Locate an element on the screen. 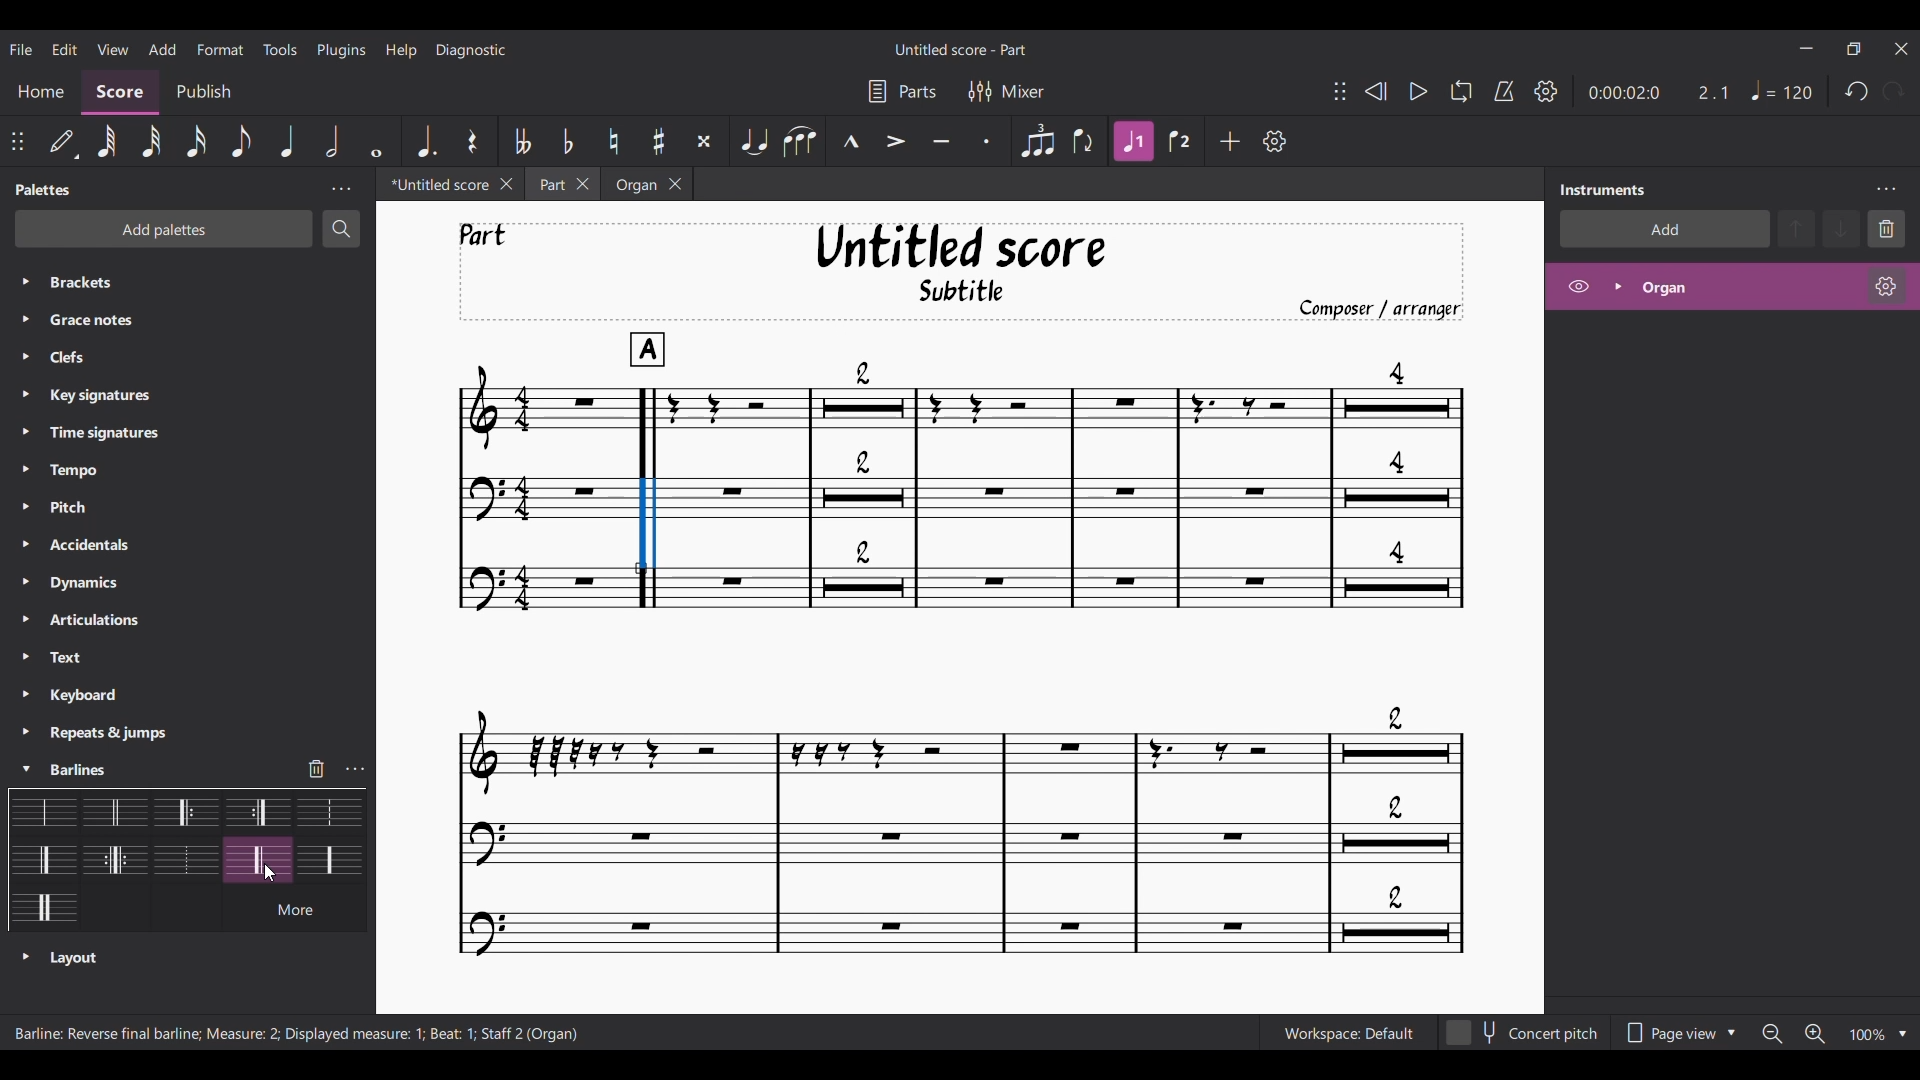 The width and height of the screenshot is (1920, 1080). Staccato is located at coordinates (987, 140).